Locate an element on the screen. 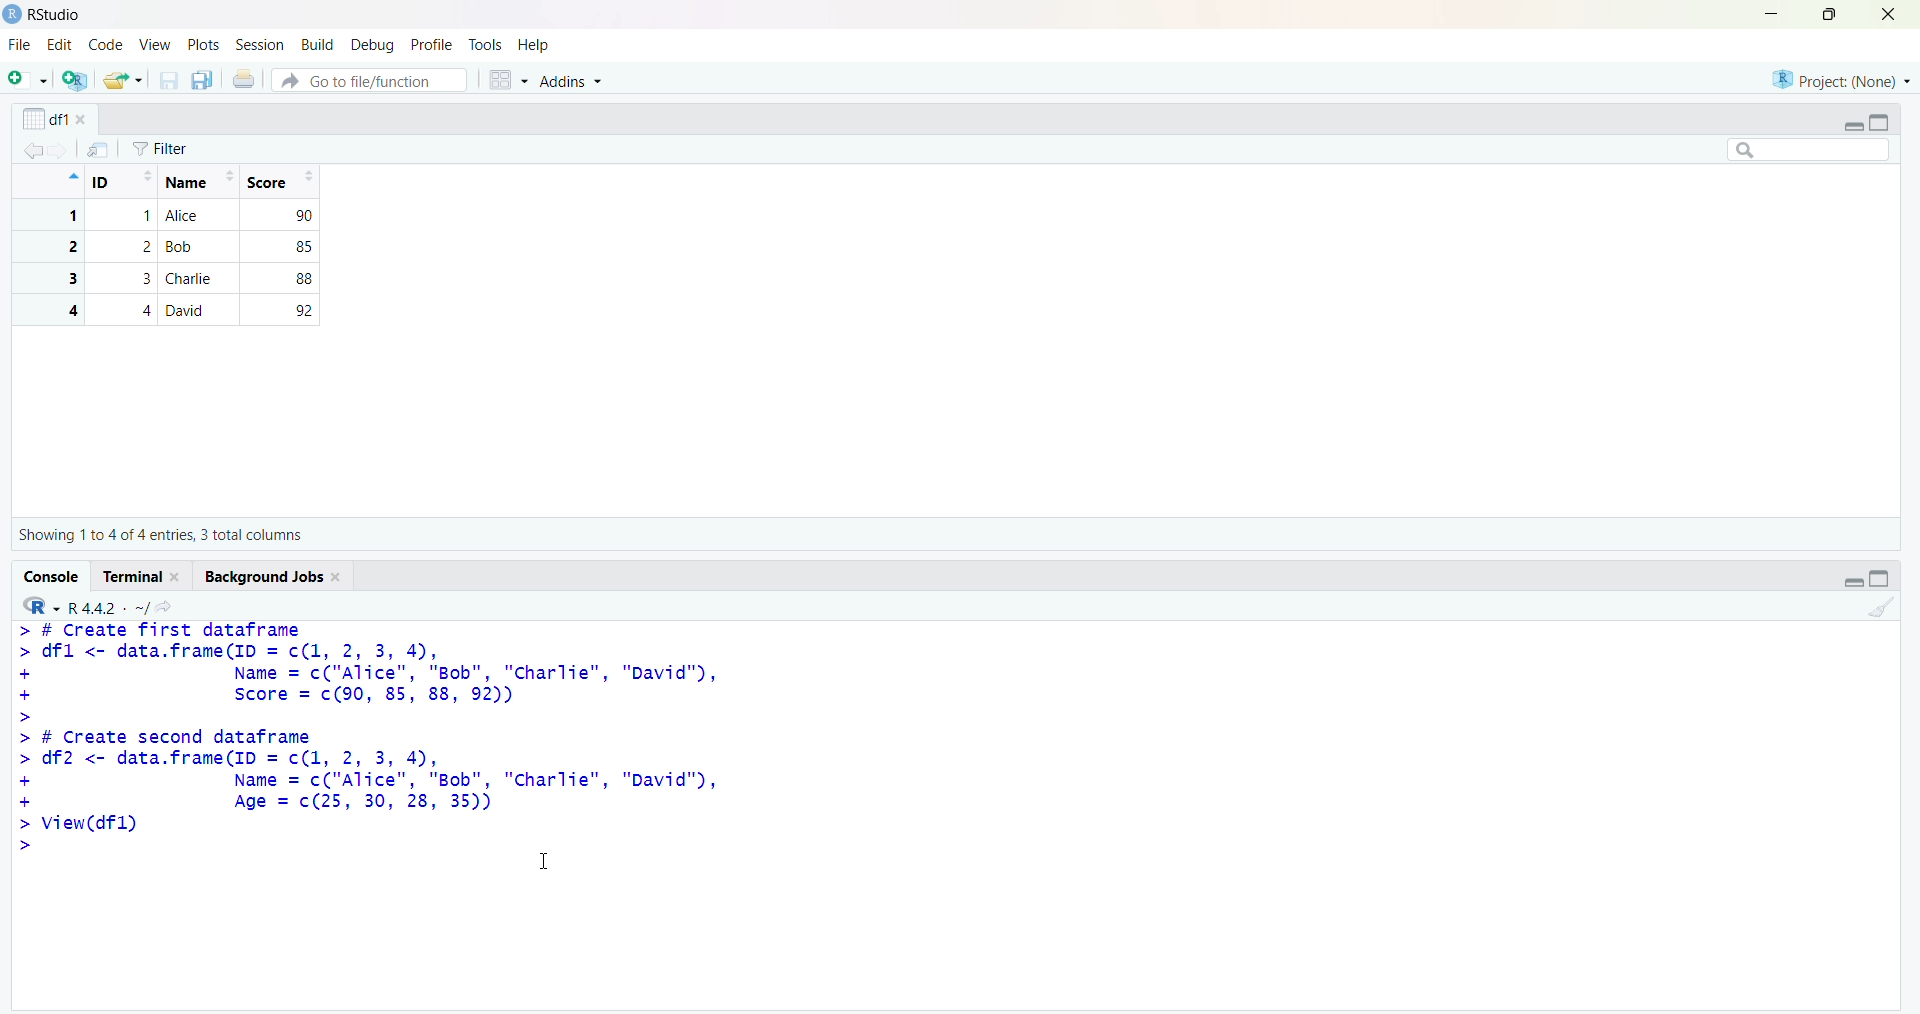 Image resolution: width=1920 pixels, height=1014 pixels. grid is located at coordinates (509, 80).